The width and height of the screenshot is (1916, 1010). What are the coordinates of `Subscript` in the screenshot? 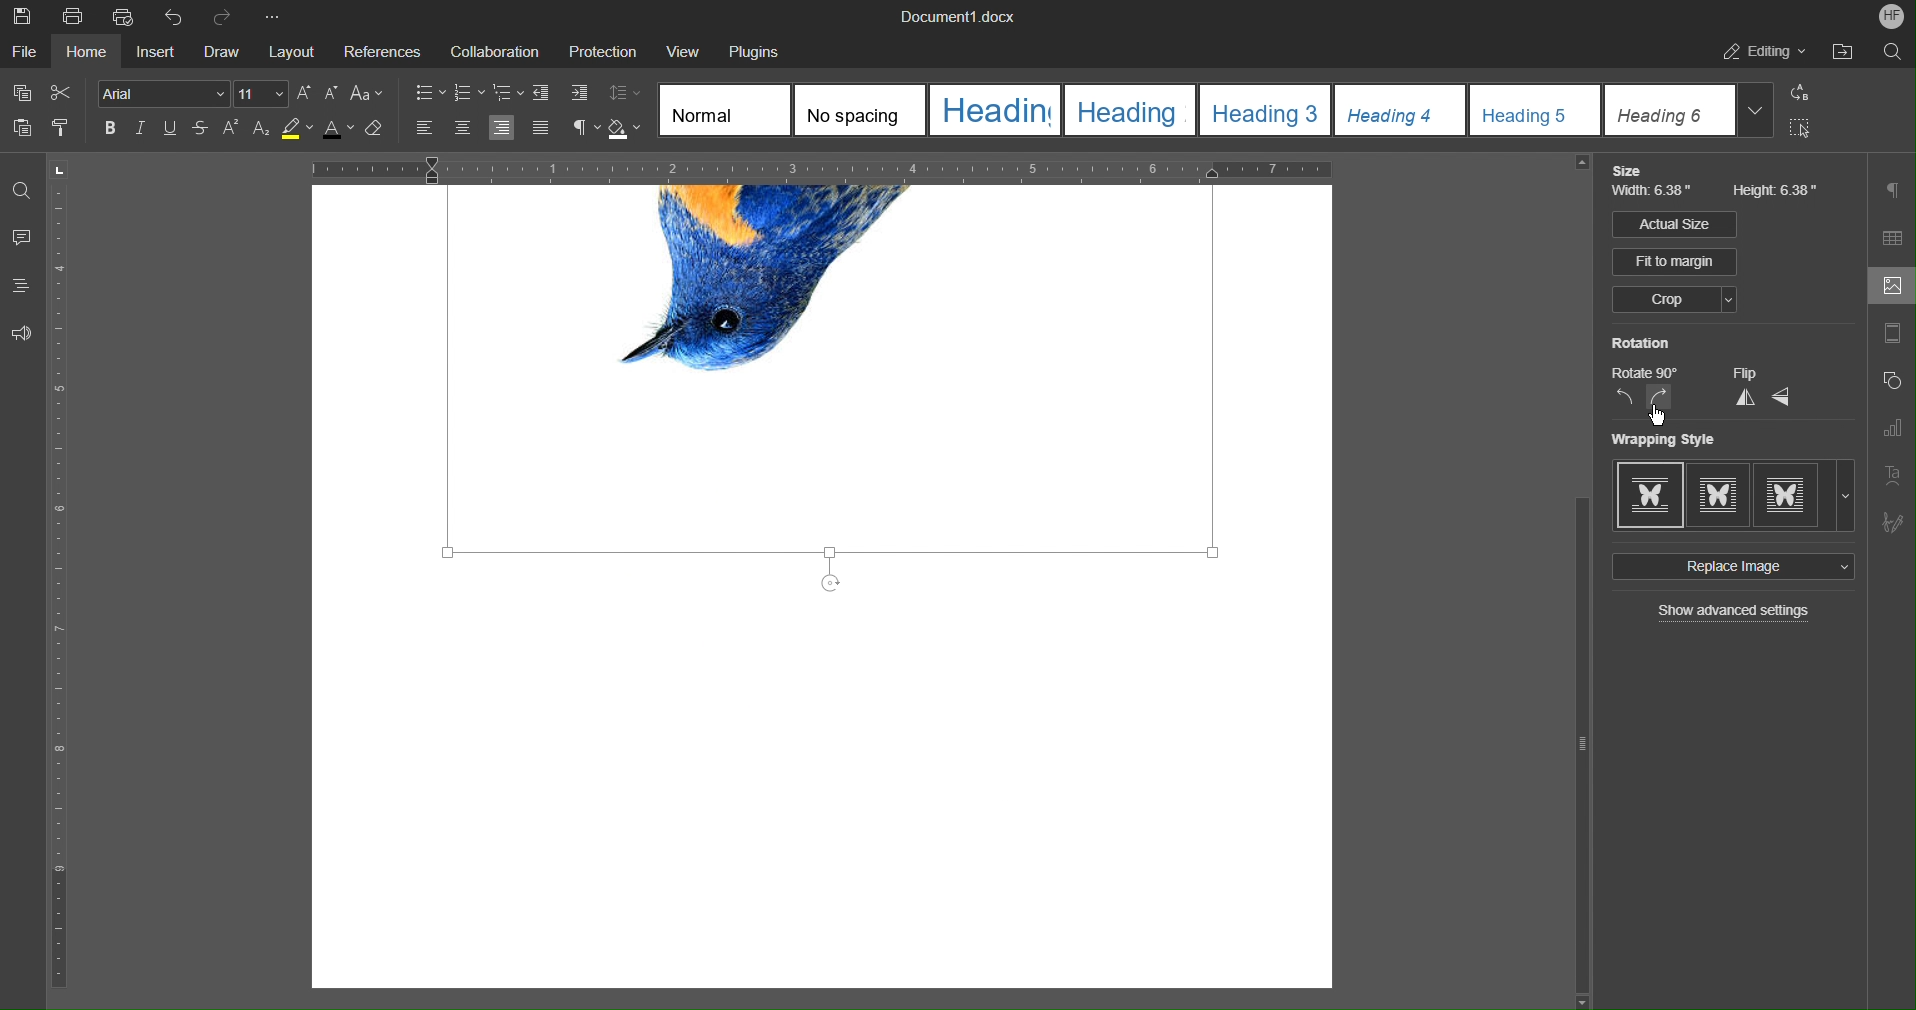 It's located at (260, 131).